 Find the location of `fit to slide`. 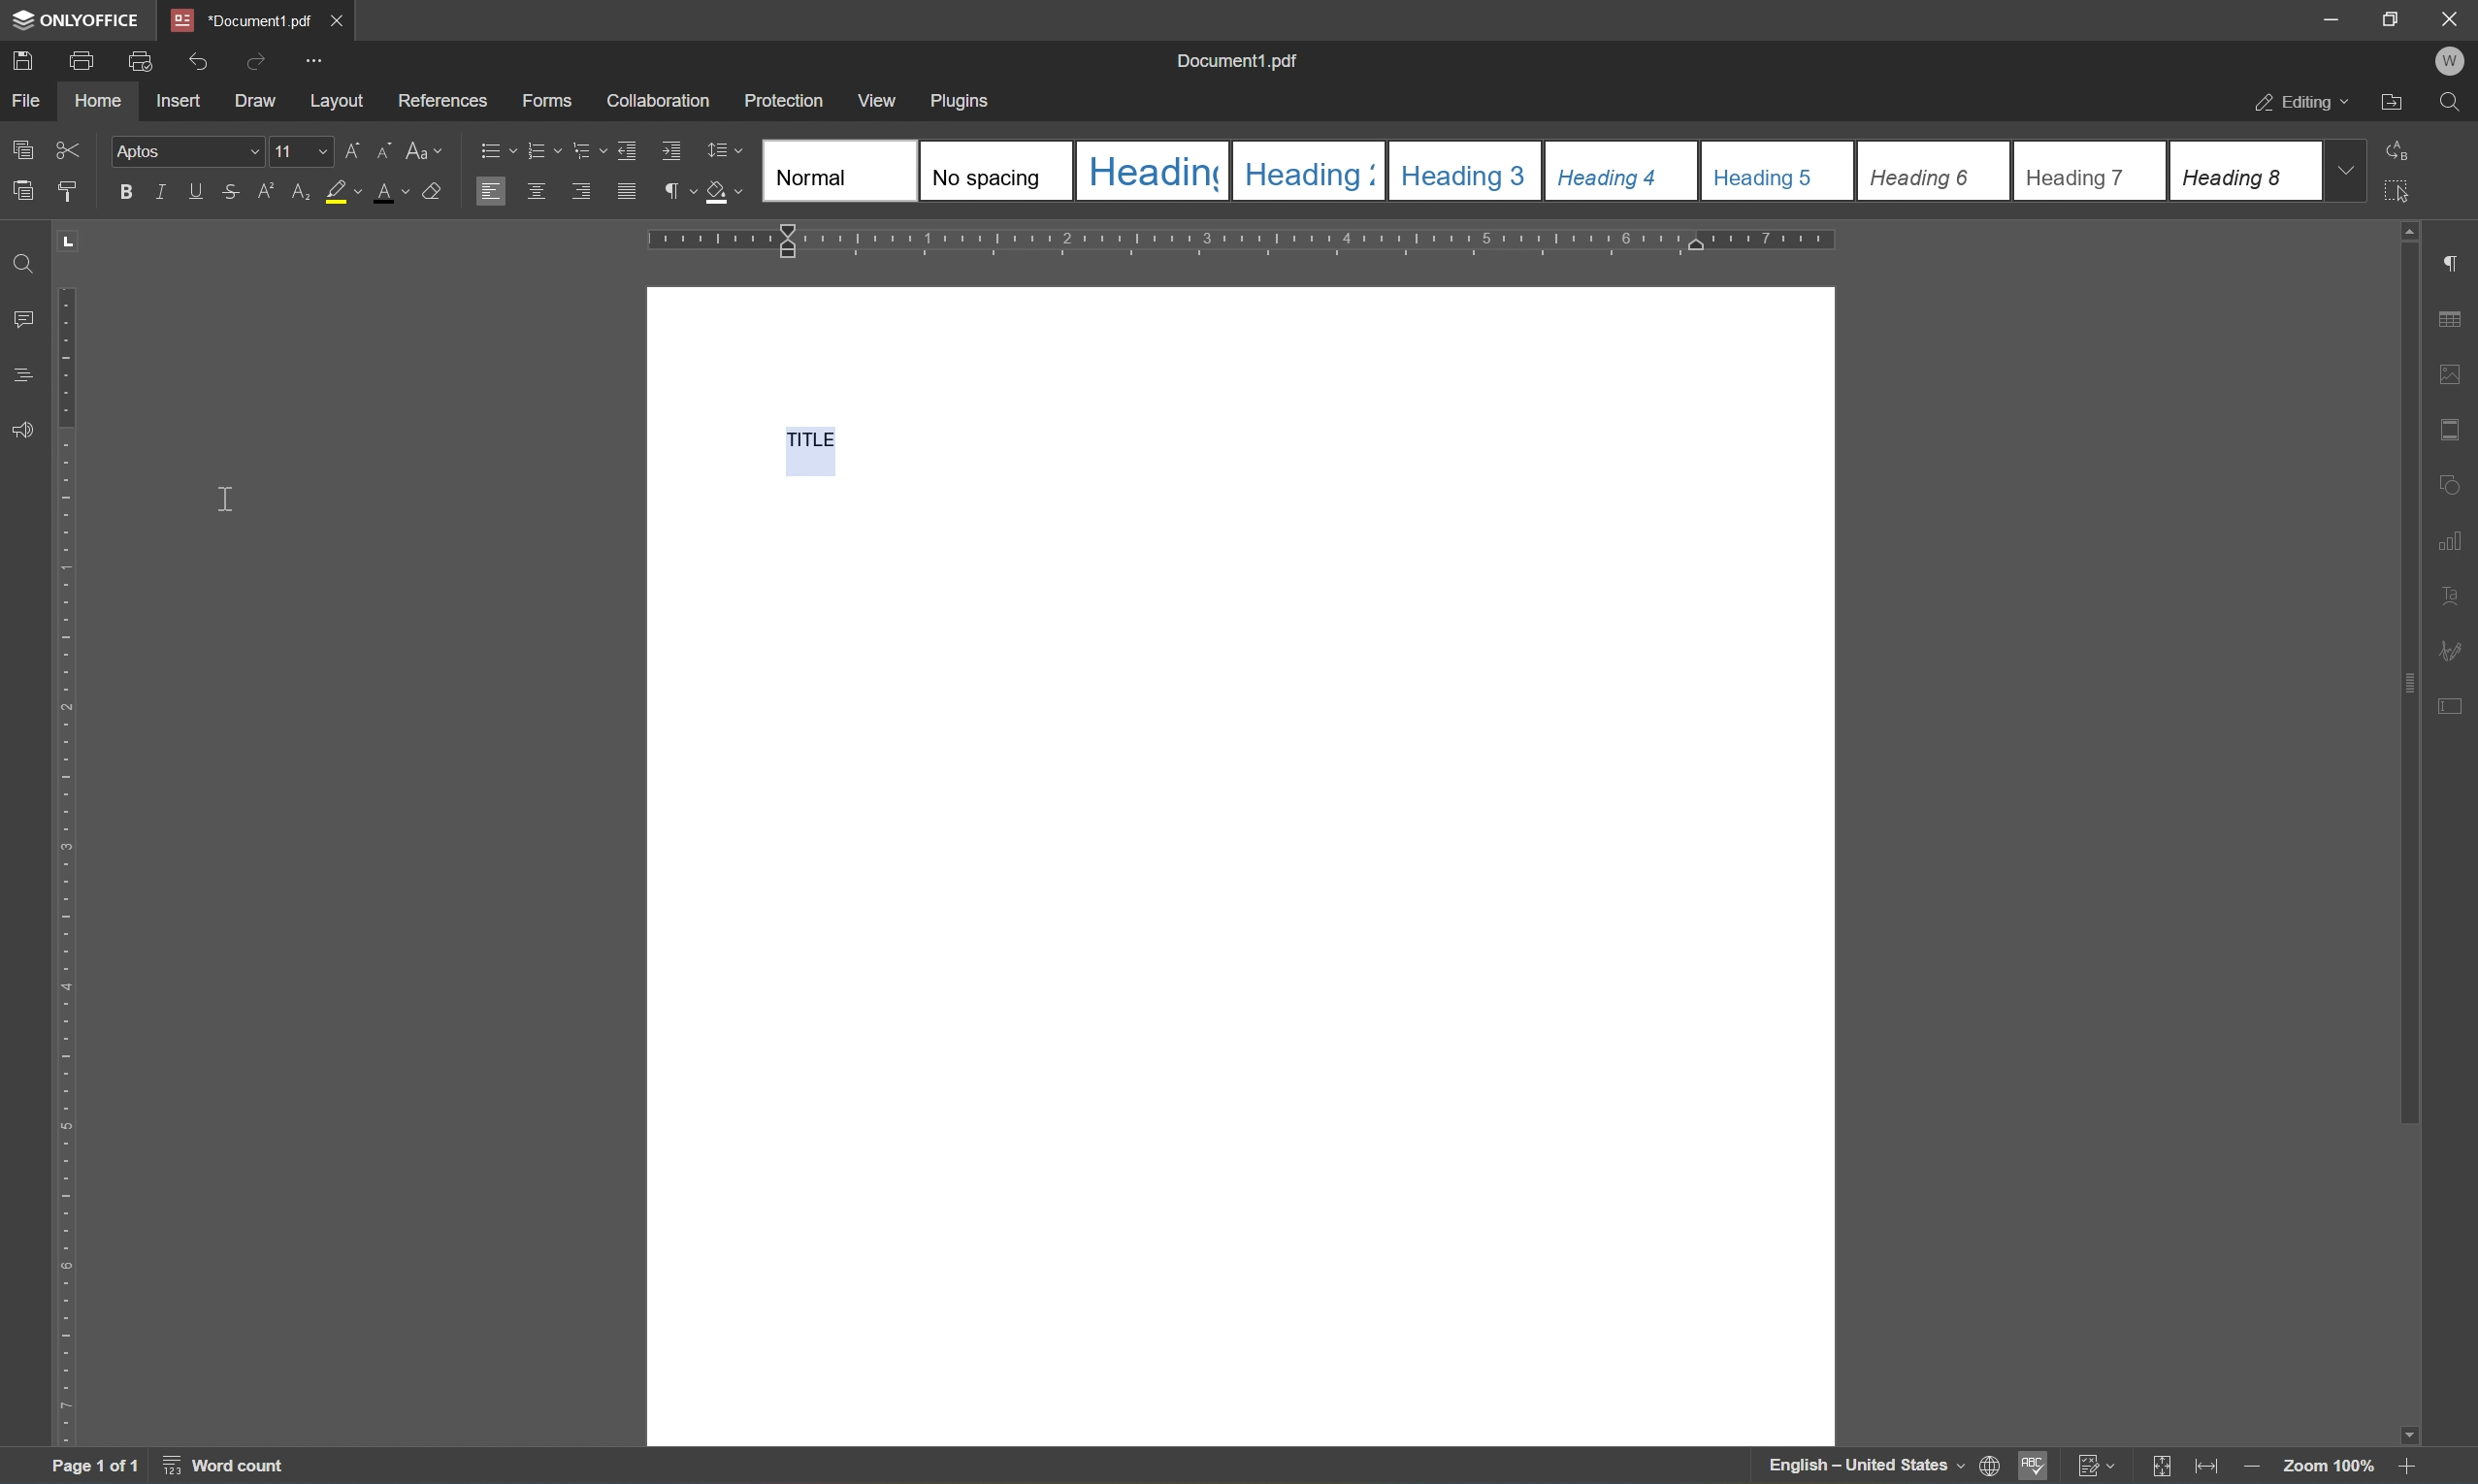

fit to slide is located at coordinates (2164, 1468).